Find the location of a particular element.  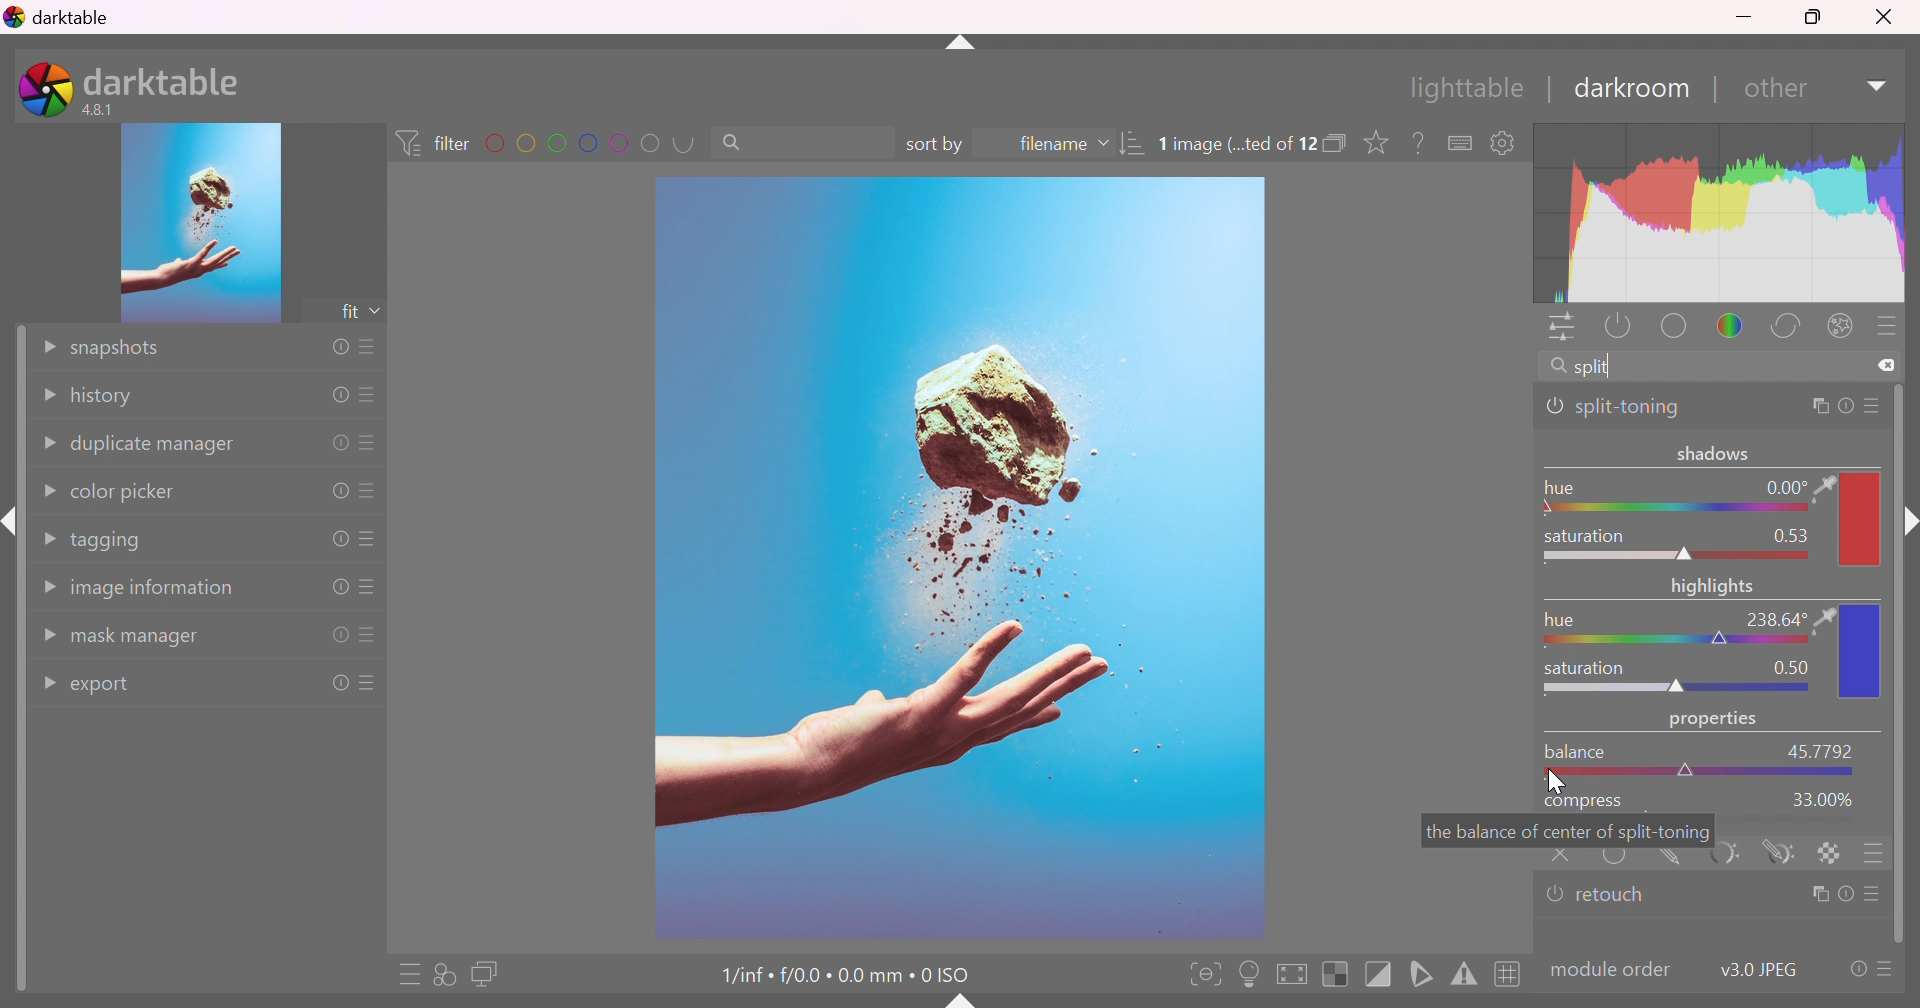

| is located at coordinates (1547, 91).